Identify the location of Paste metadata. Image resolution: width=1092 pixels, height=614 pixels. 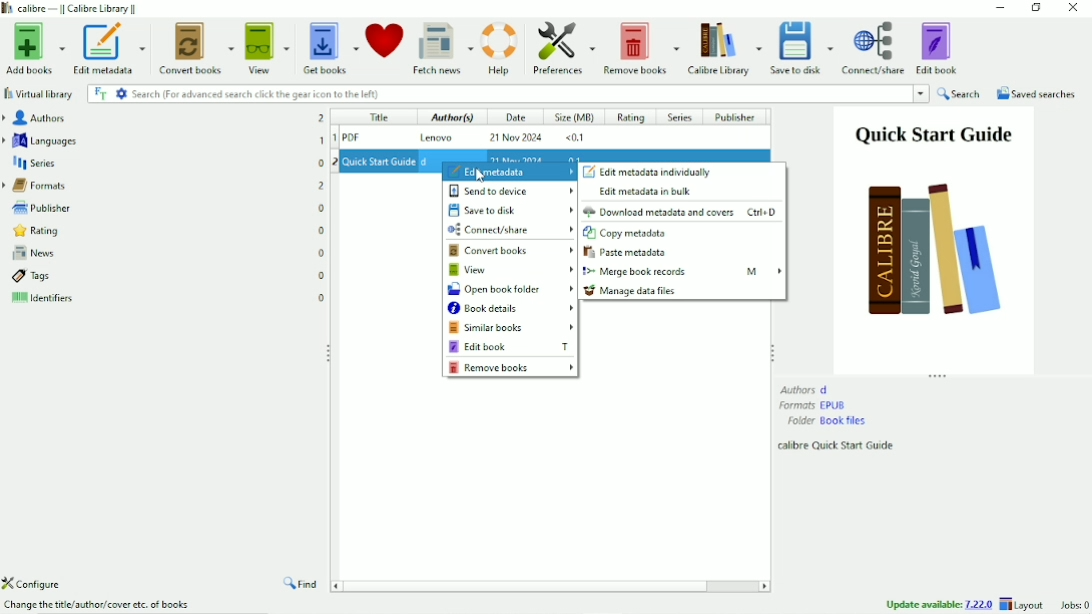
(1199, 500).